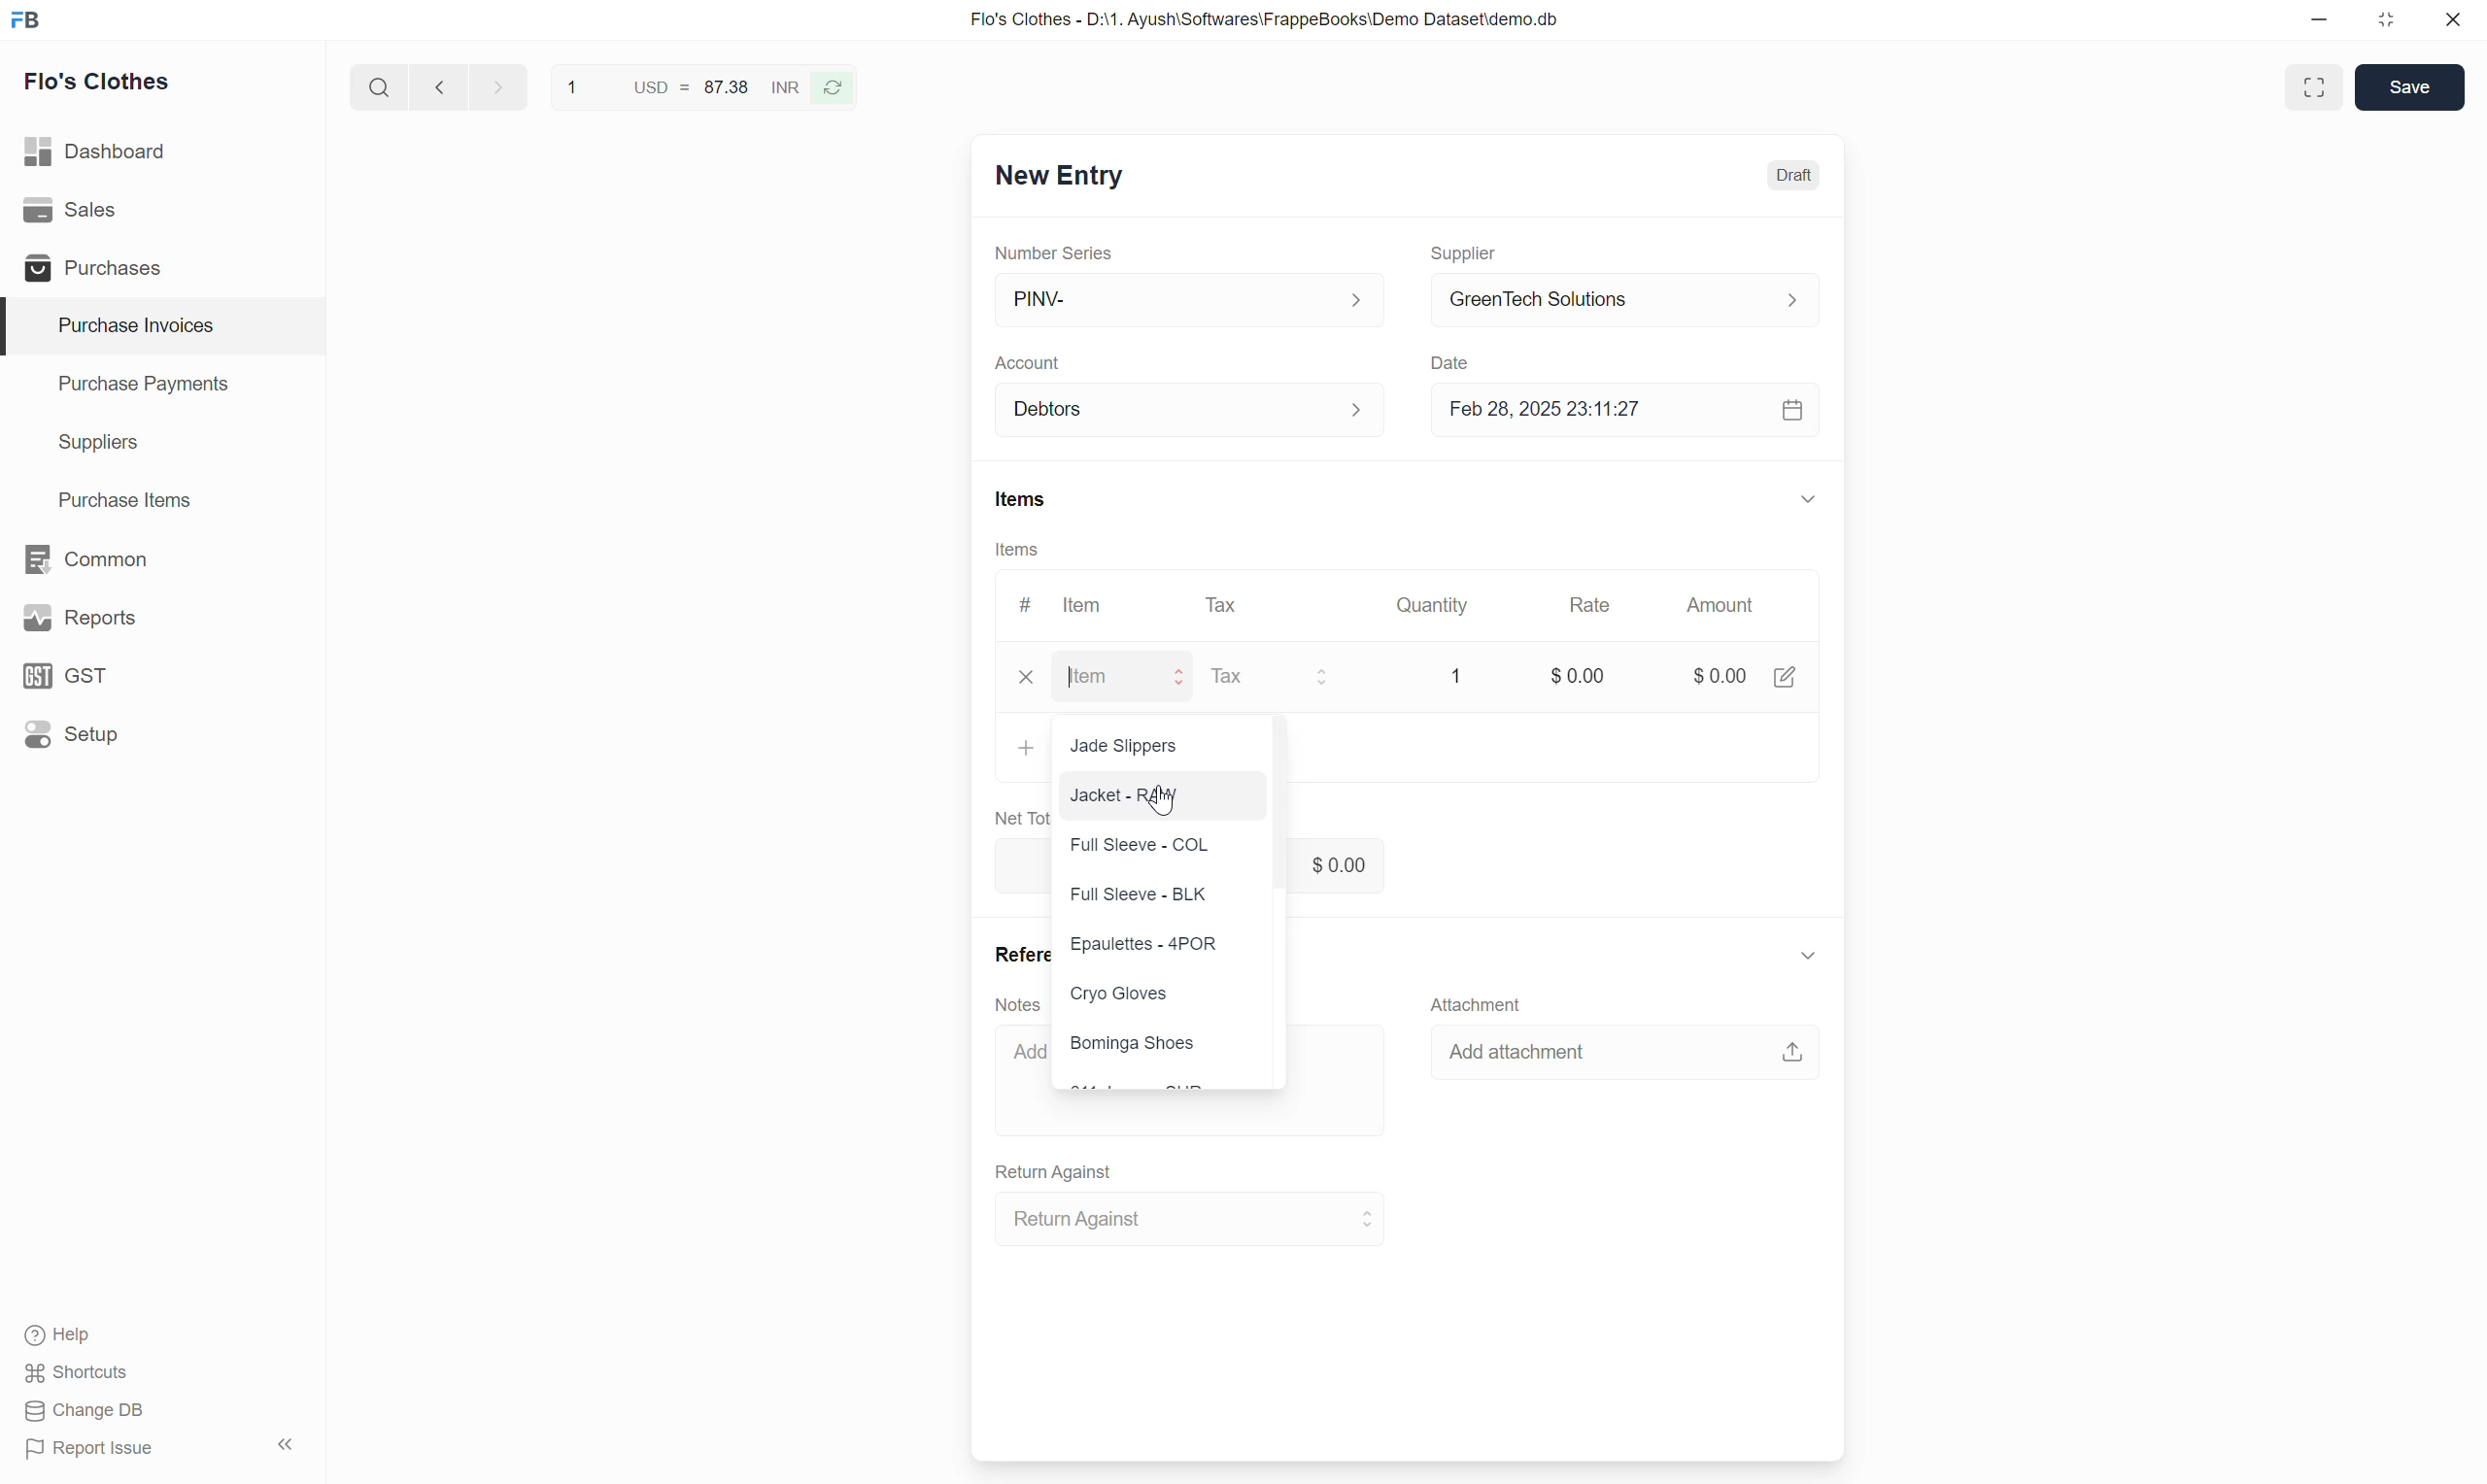  I want to click on Date, so click(1450, 363).